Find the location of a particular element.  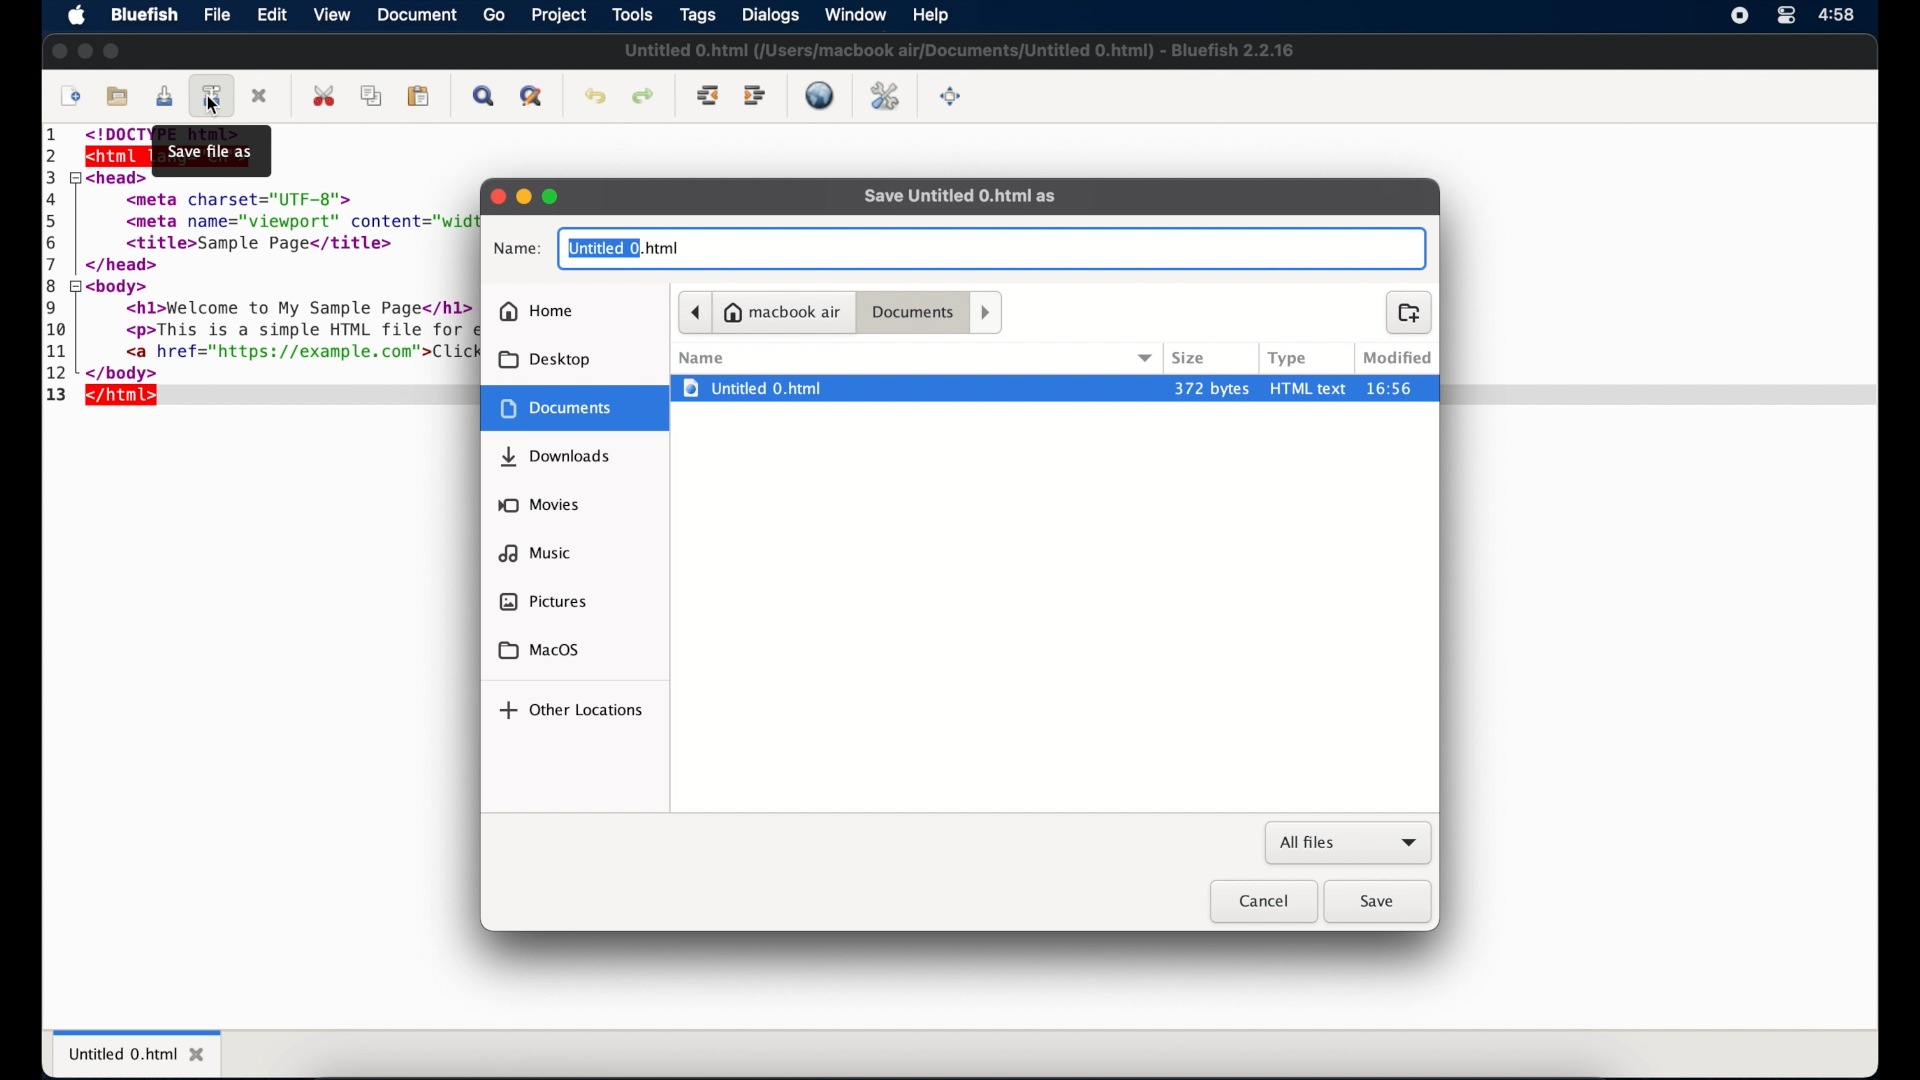

previous folder is located at coordinates (695, 313).